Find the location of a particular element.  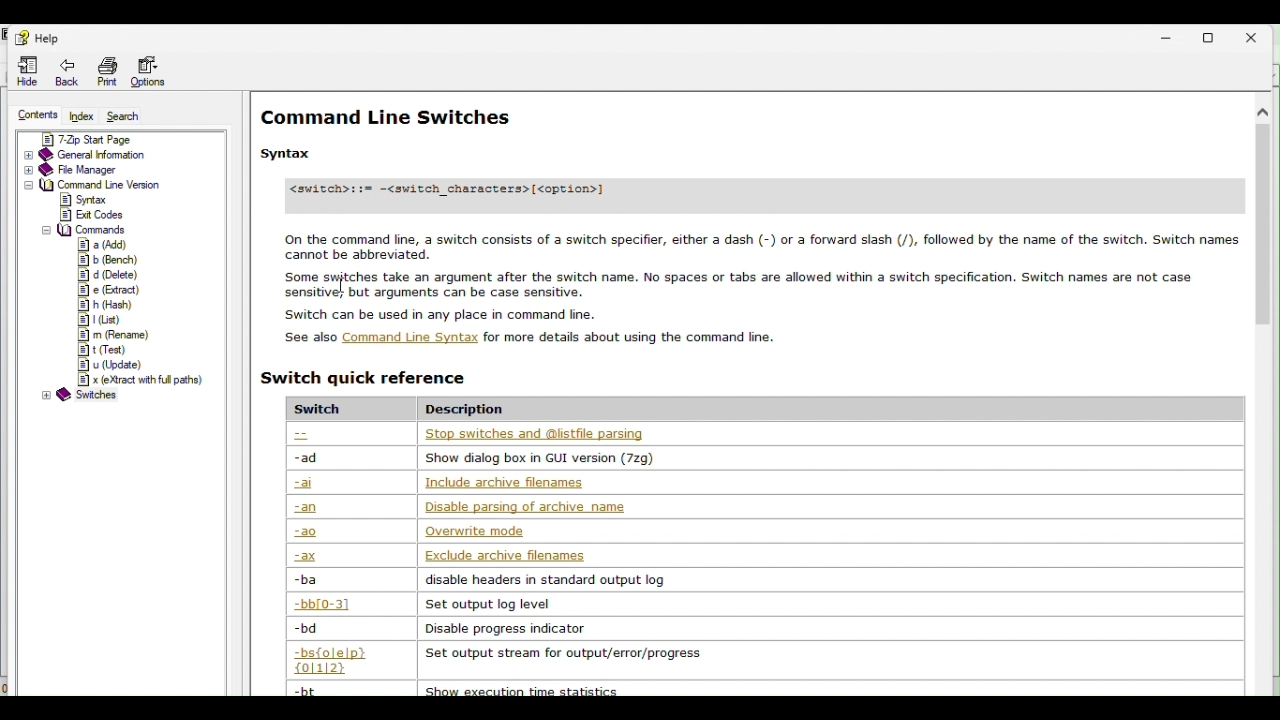

Options is located at coordinates (149, 71).